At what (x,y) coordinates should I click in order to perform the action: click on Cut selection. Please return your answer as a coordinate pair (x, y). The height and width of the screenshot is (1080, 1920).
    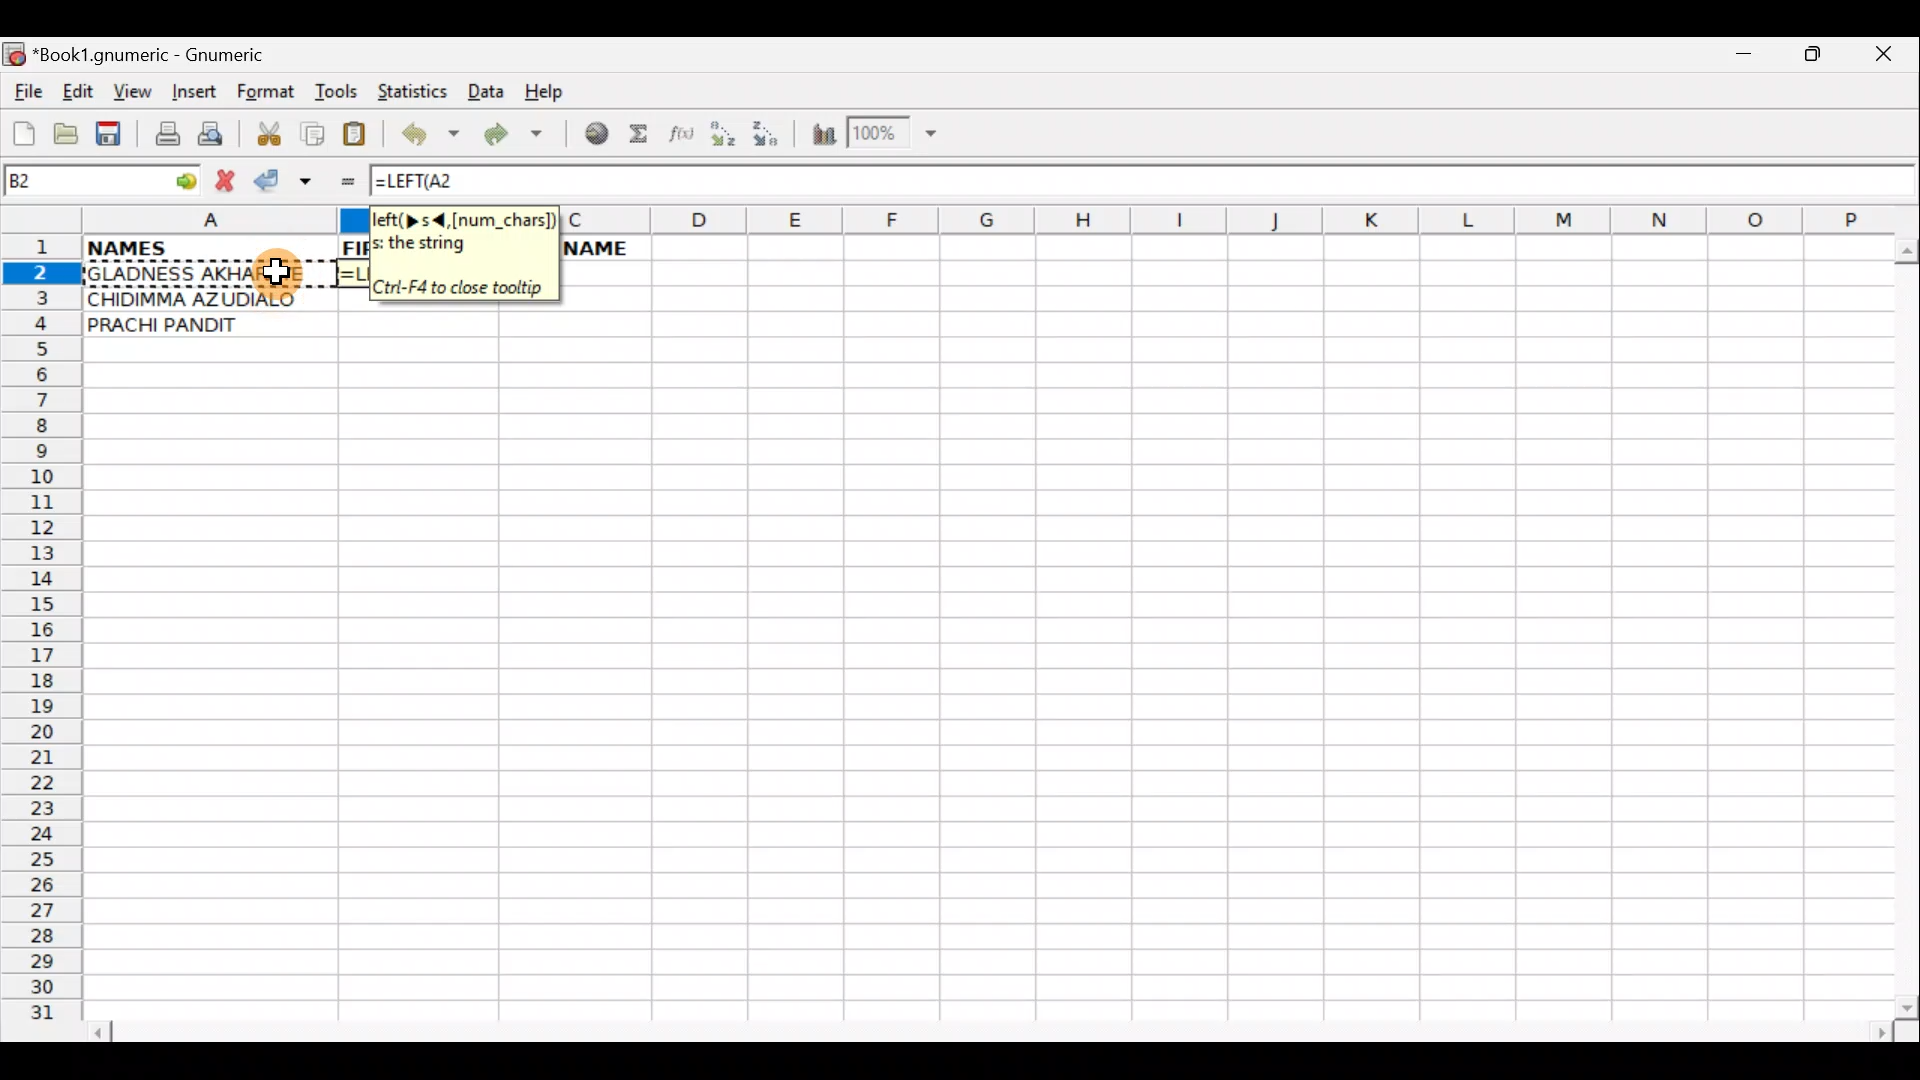
    Looking at the image, I should click on (268, 131).